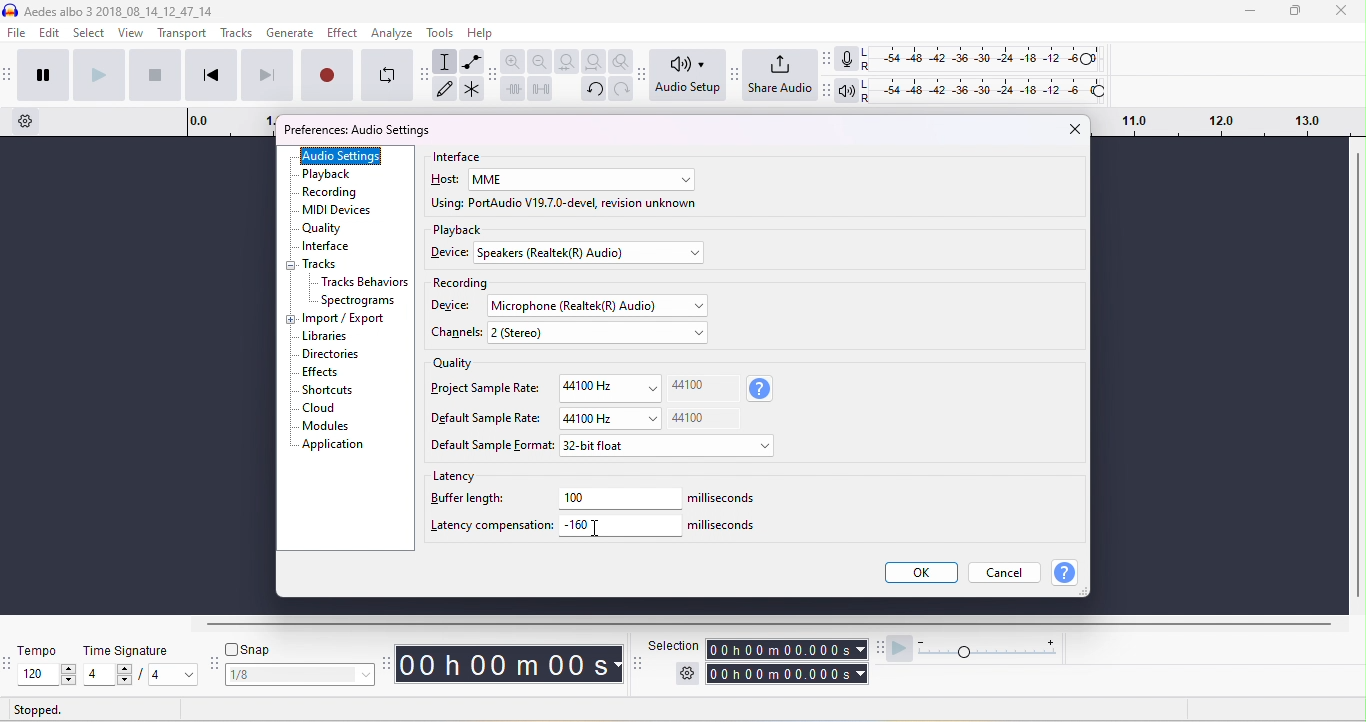  Describe the element at coordinates (98, 73) in the screenshot. I see `play` at that location.